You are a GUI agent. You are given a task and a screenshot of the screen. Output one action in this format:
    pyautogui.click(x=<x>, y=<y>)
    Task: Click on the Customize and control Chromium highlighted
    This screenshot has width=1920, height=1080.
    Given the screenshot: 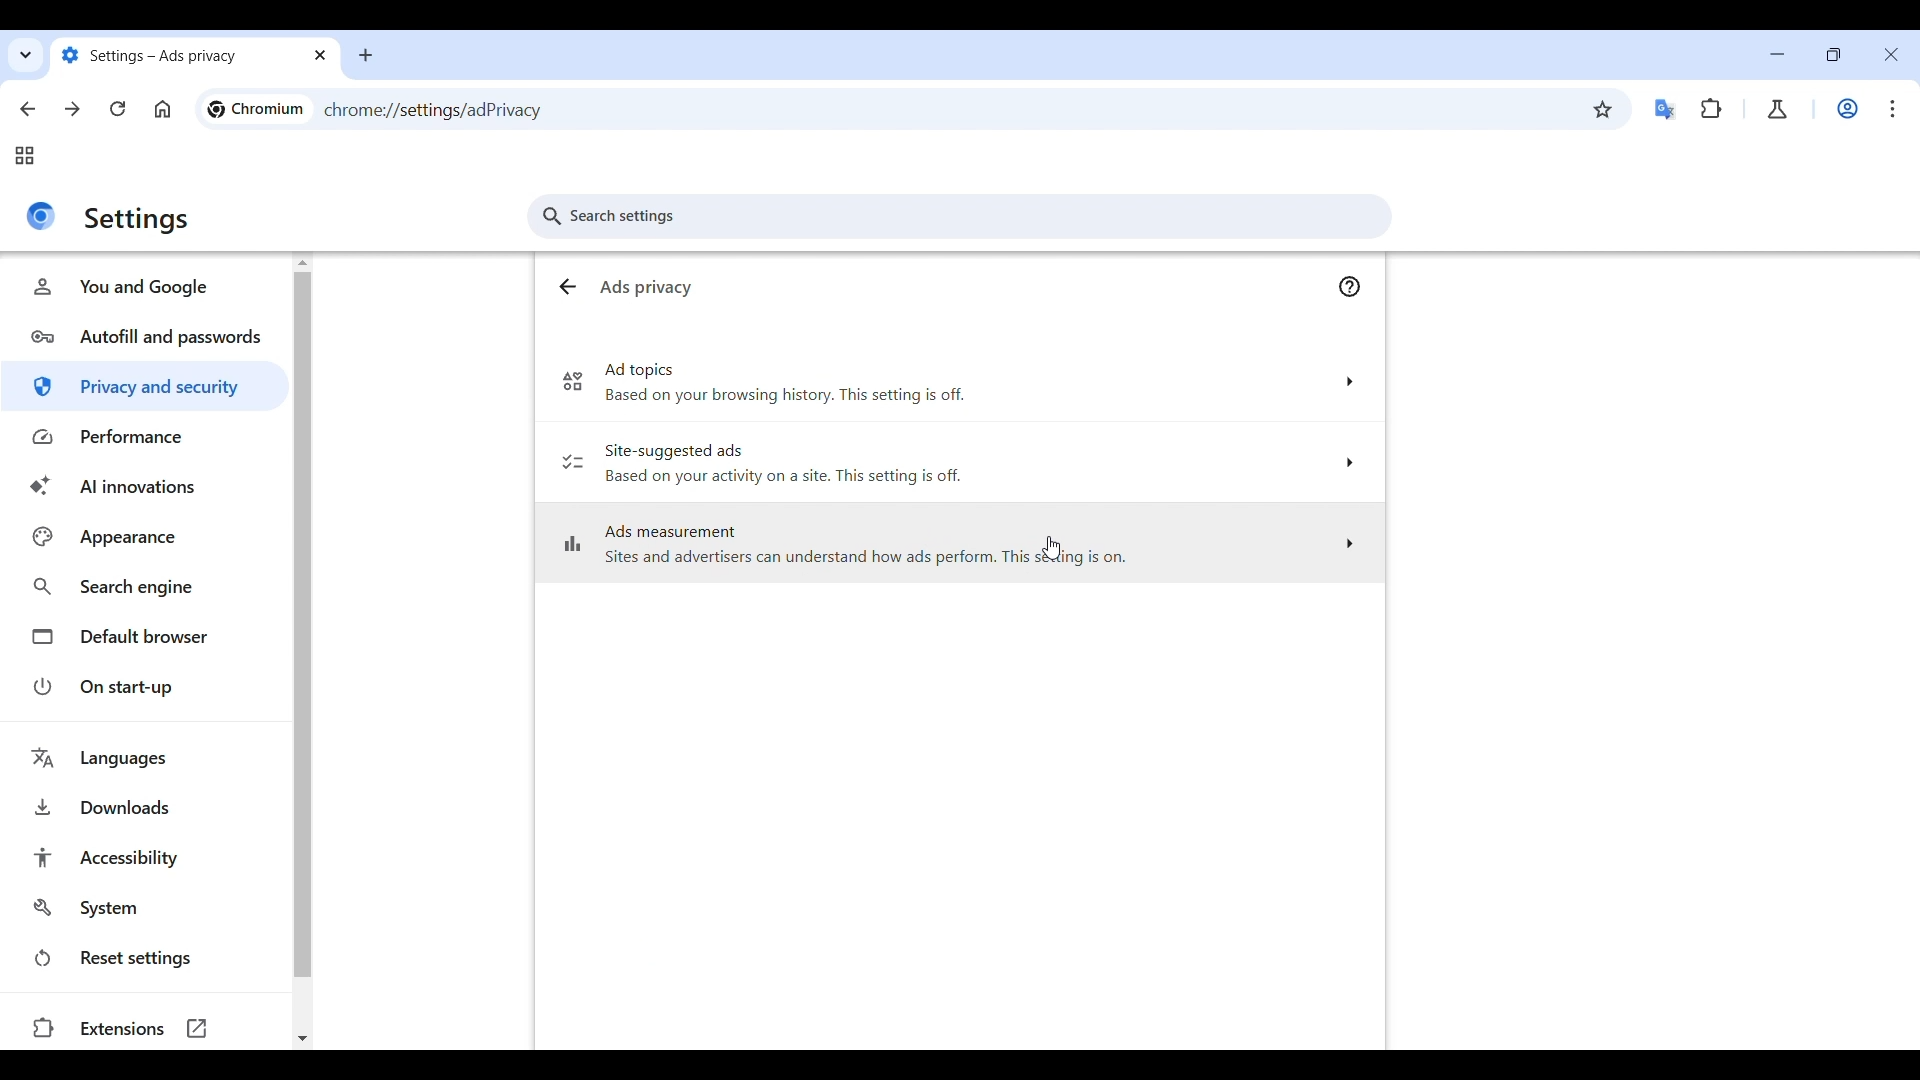 What is the action you would take?
    pyautogui.click(x=1894, y=109)
    